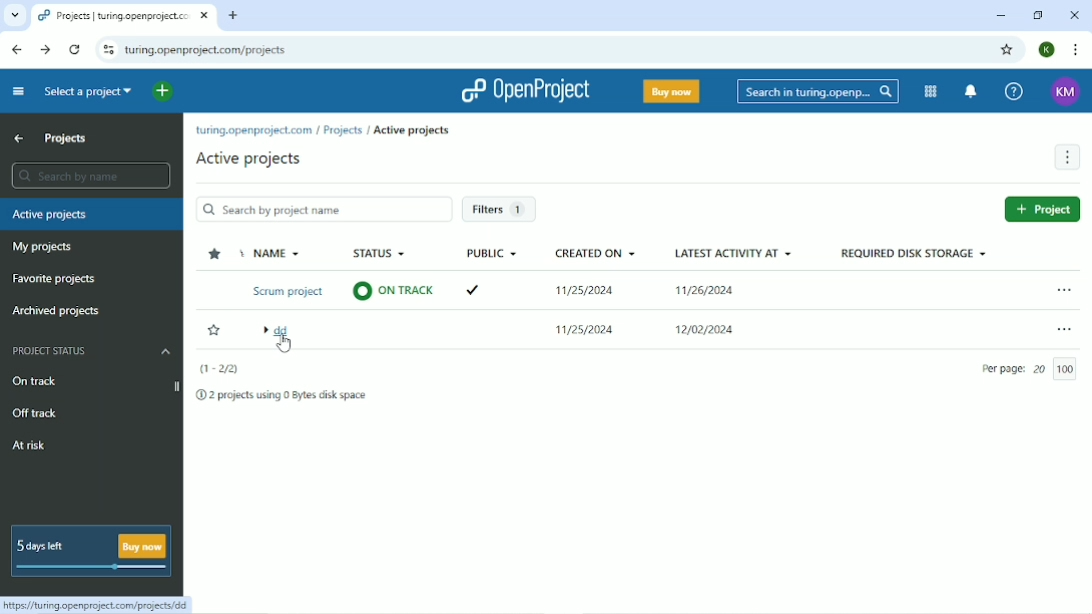  Describe the element at coordinates (714, 289) in the screenshot. I see `11/26/2024` at that location.